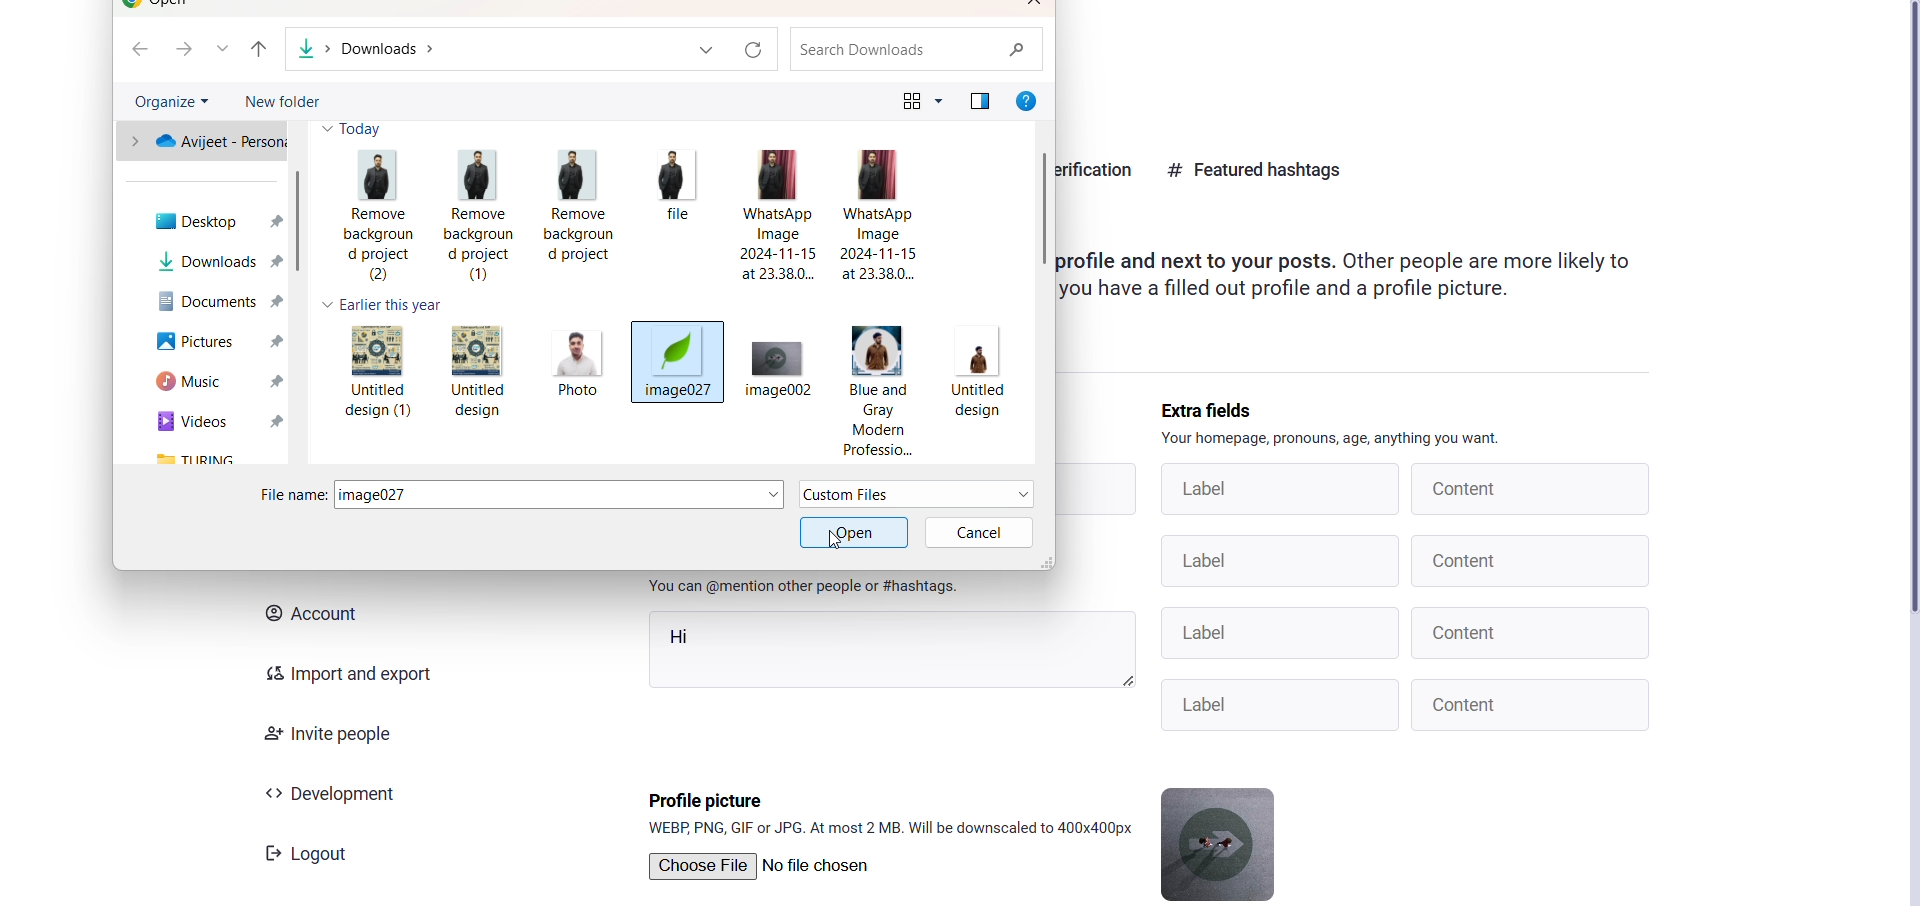  Describe the element at coordinates (680, 363) in the screenshot. I see `image027` at that location.